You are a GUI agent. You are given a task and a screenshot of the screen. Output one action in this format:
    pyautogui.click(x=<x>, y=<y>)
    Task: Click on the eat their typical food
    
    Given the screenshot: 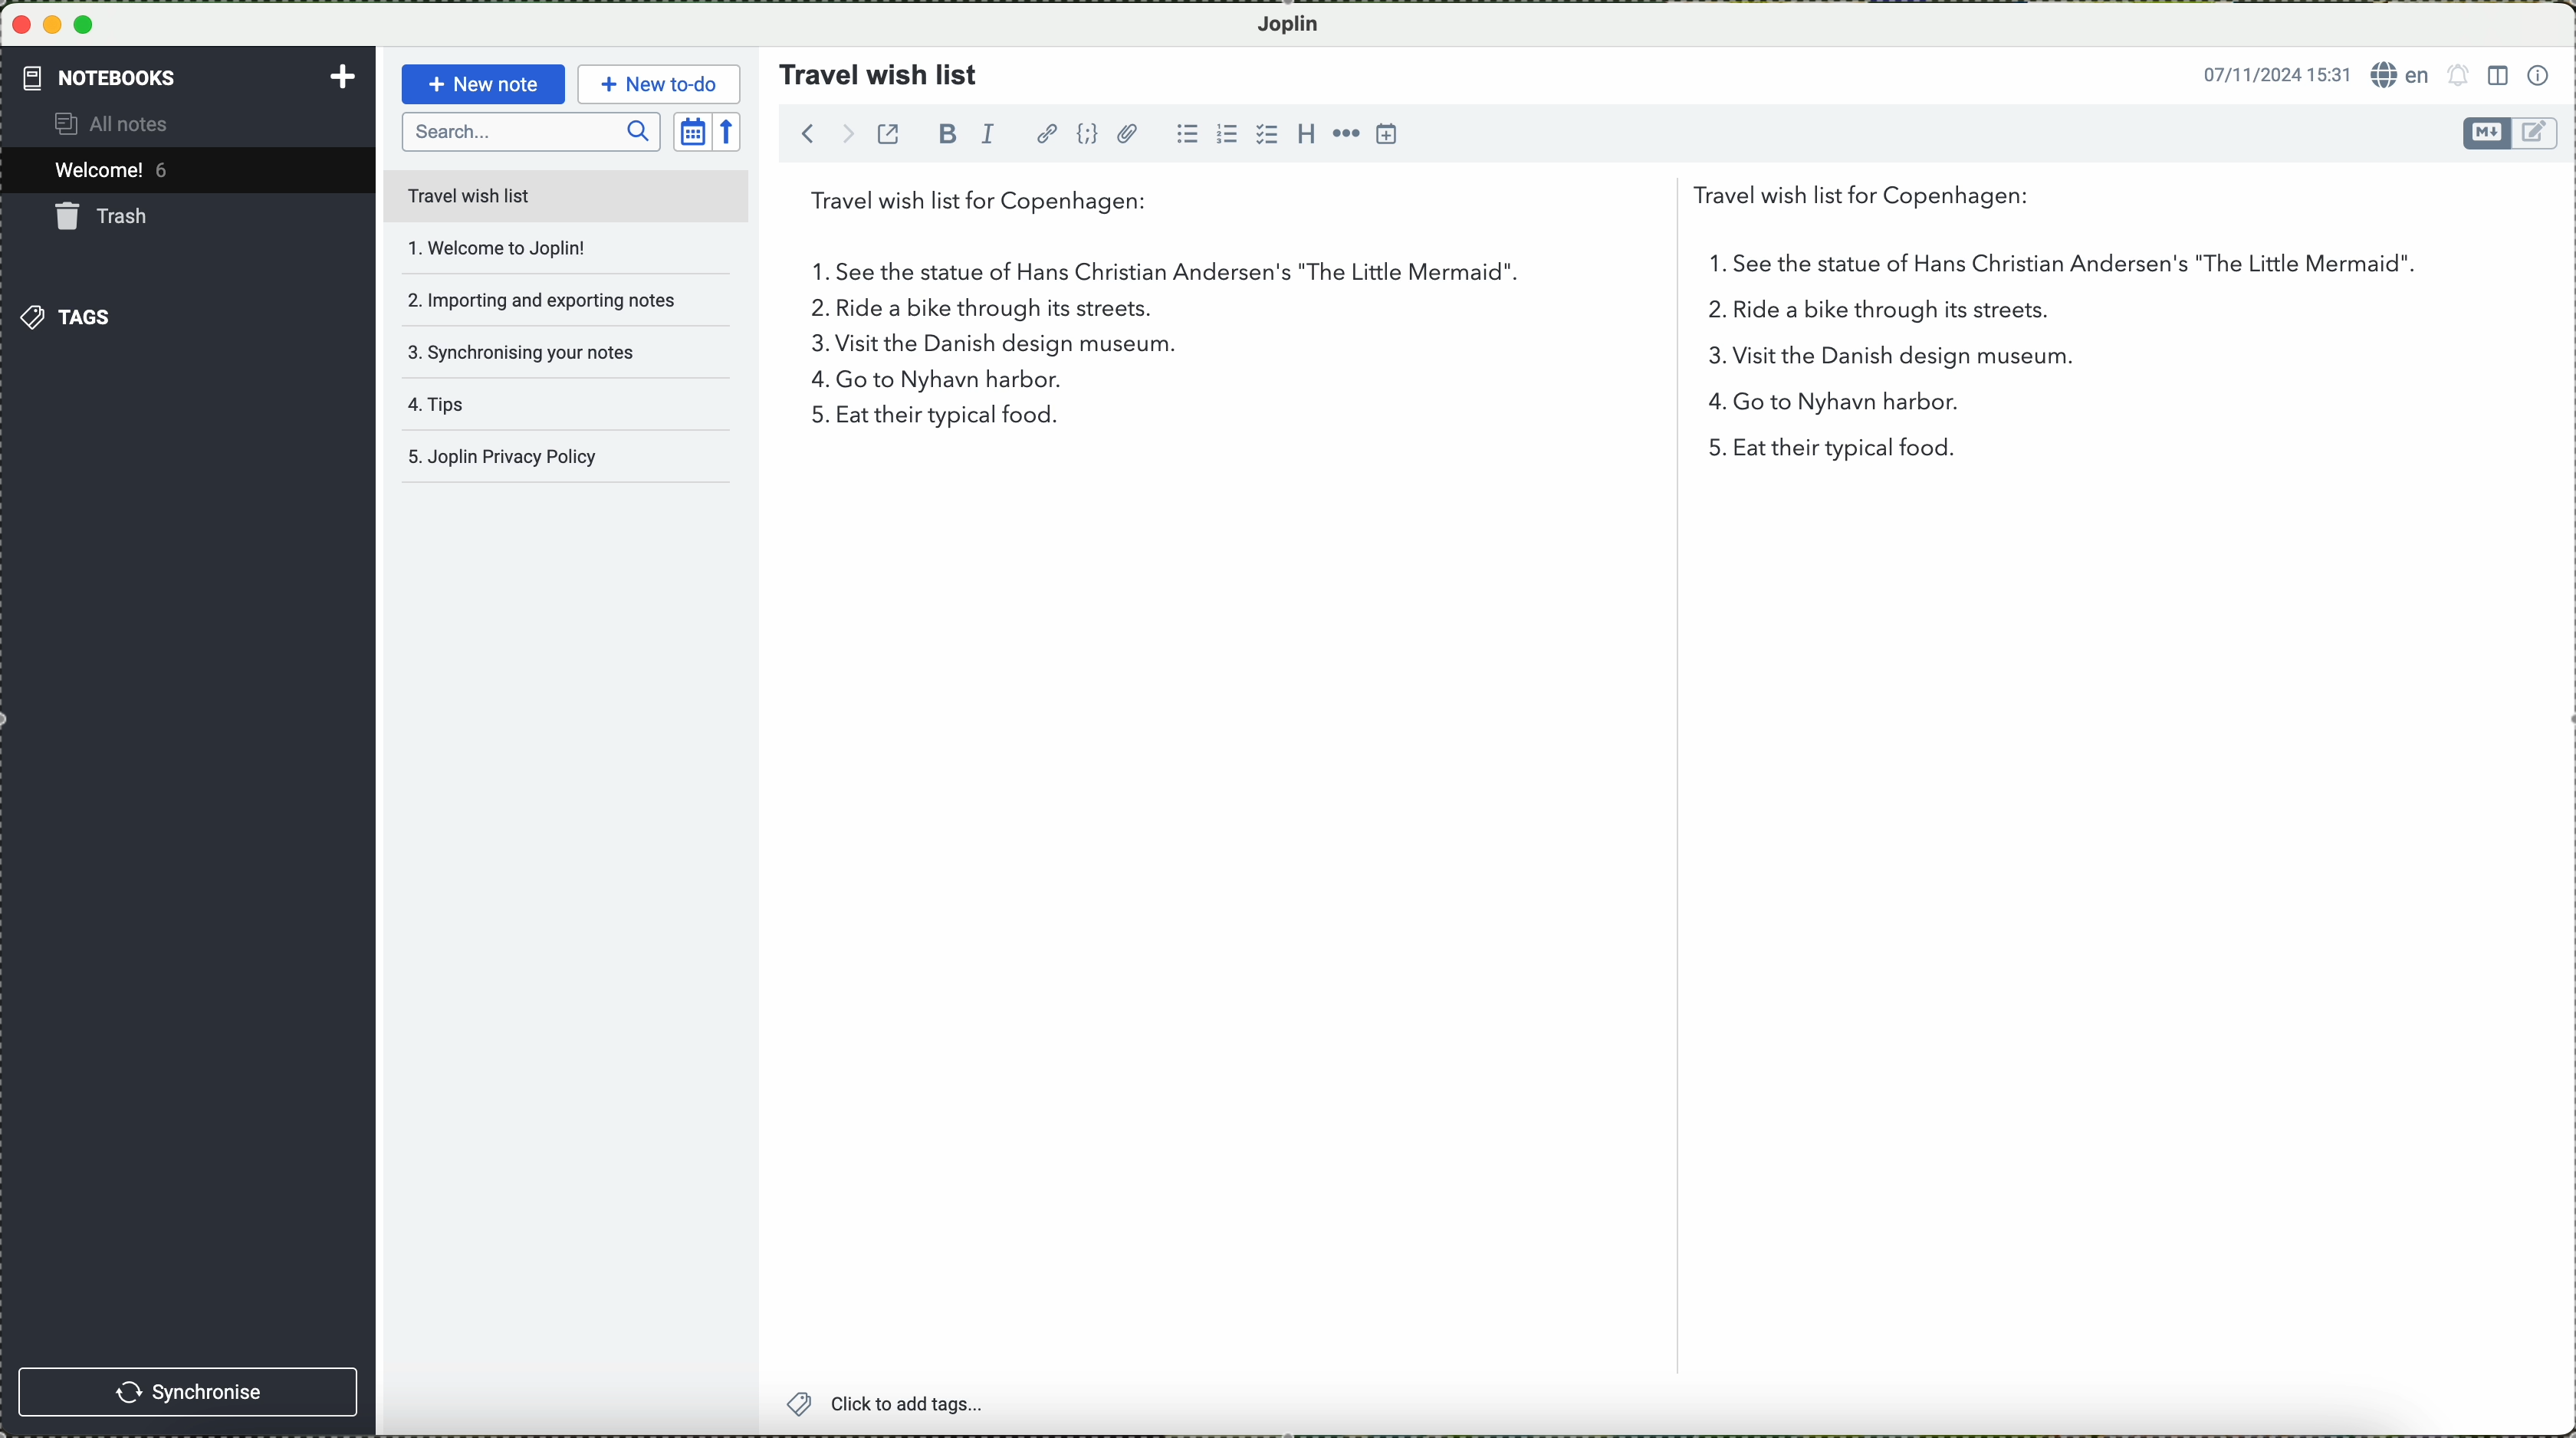 What is the action you would take?
    pyautogui.click(x=972, y=428)
    